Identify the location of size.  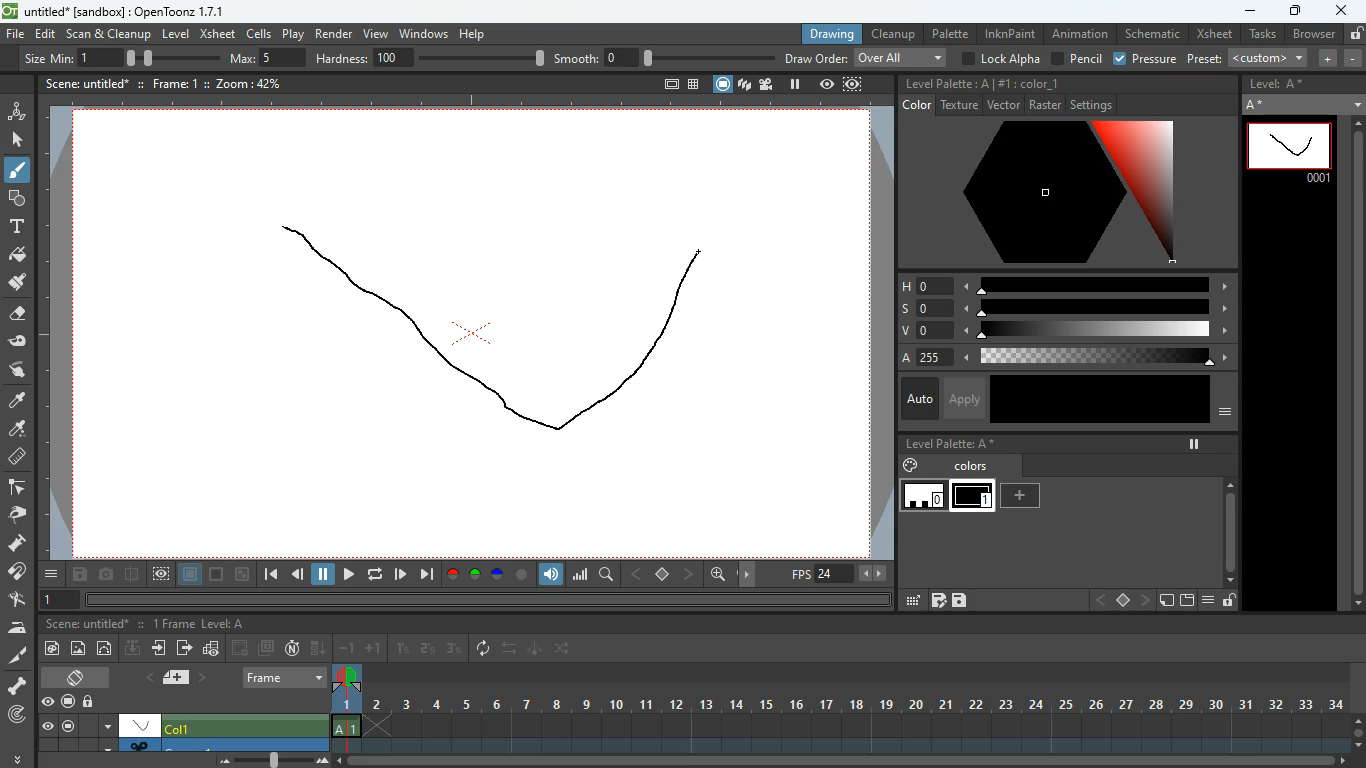
(243, 575).